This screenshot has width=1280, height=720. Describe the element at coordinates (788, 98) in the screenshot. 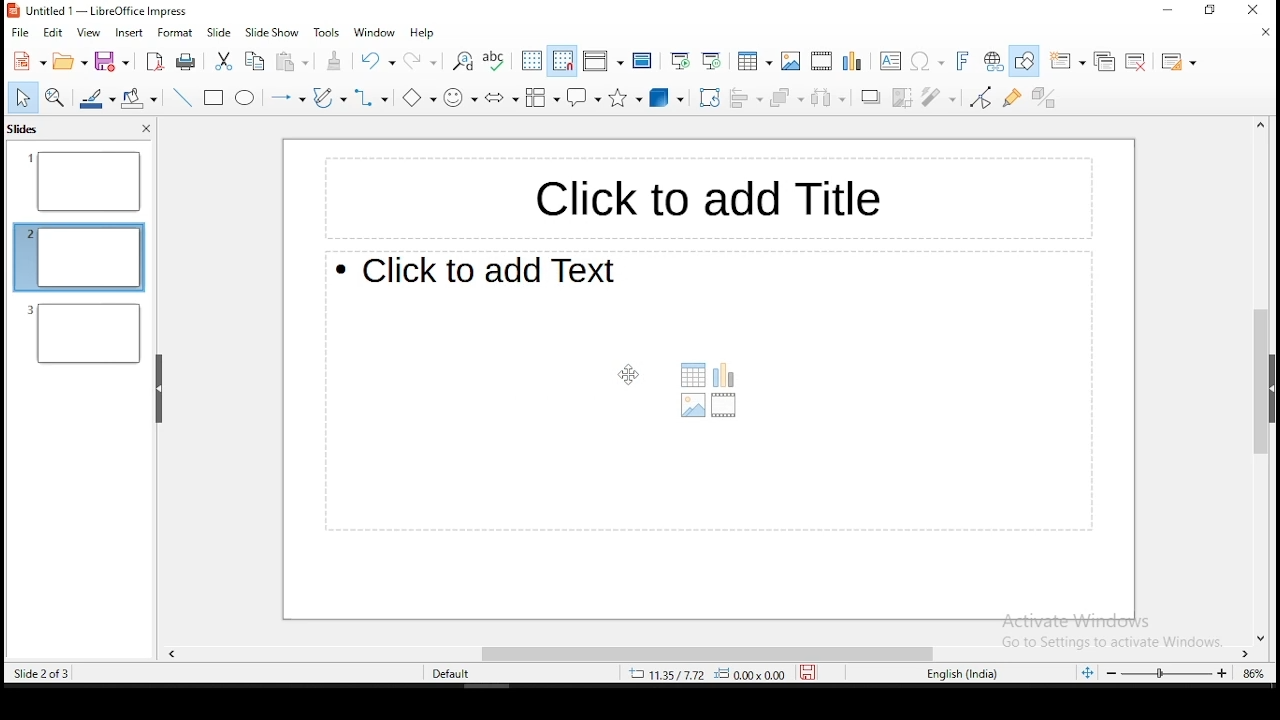

I see `arrange` at that location.